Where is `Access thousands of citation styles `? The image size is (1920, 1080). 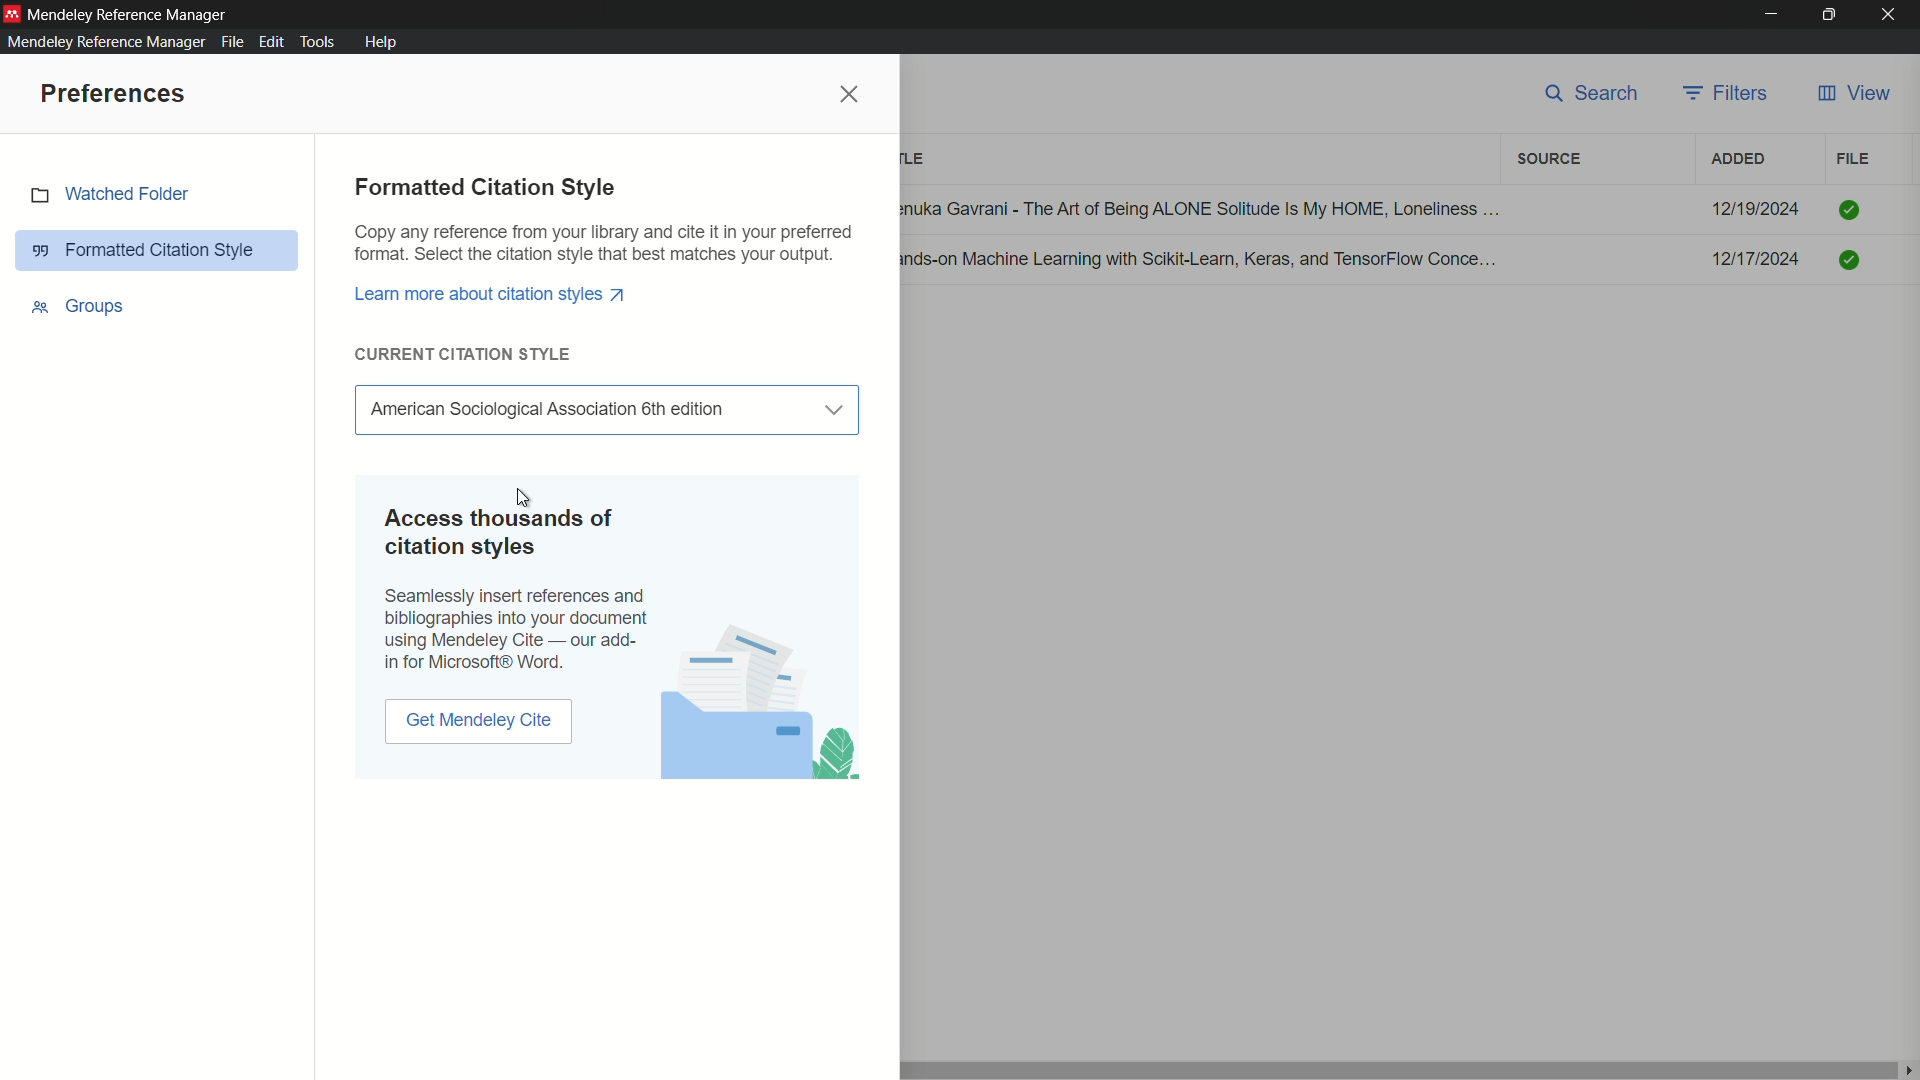
Access thousands of citation styles  is located at coordinates (508, 535).